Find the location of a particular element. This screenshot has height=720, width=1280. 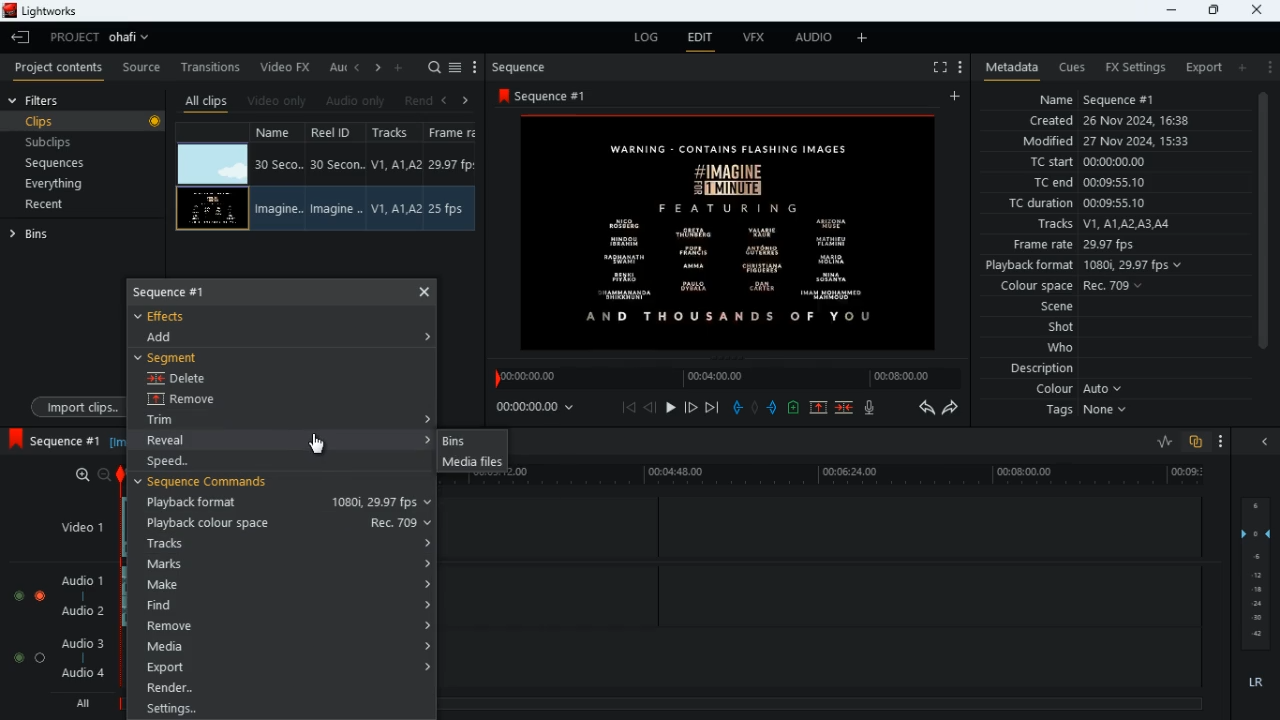

more is located at coordinates (1216, 440).